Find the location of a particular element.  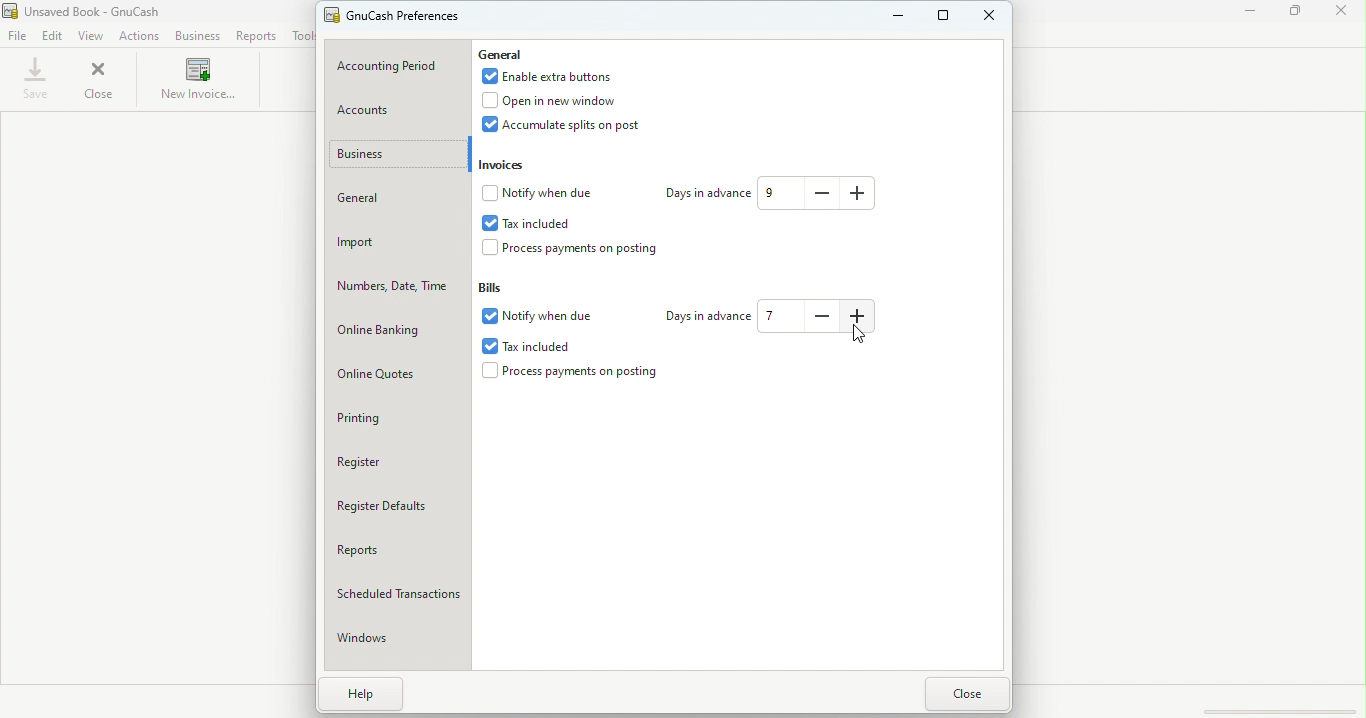

Close is located at coordinates (969, 694).